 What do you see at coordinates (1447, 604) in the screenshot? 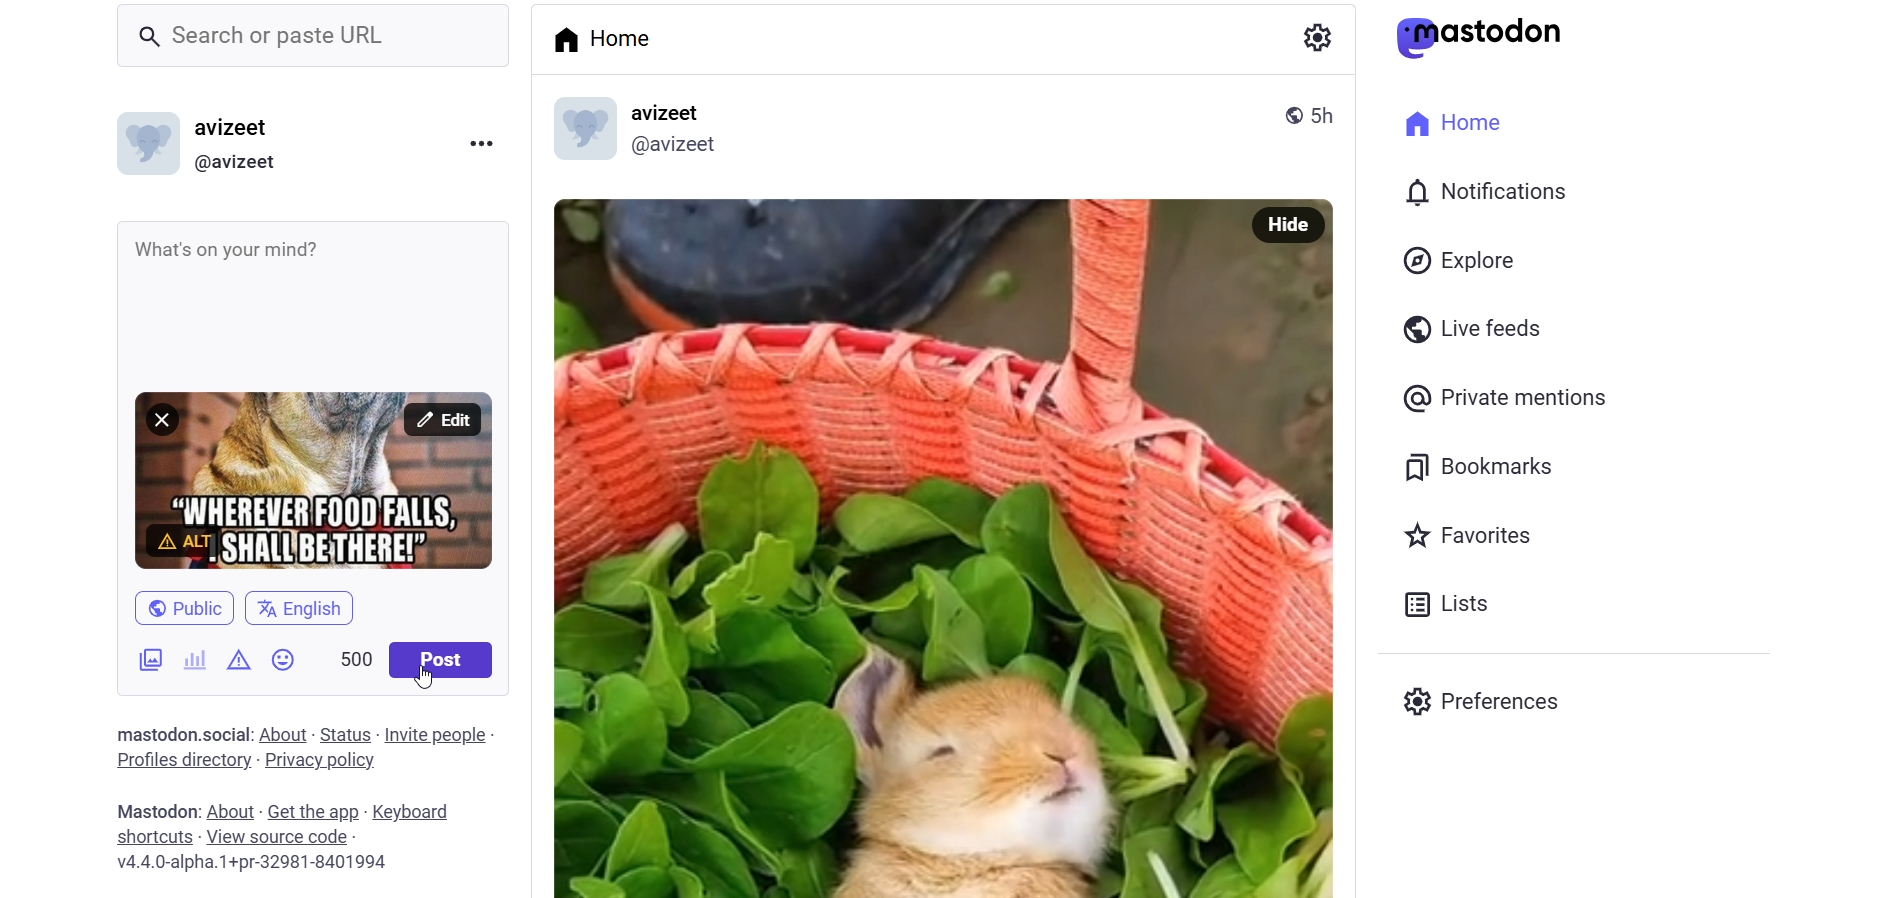
I see `list` at bounding box center [1447, 604].